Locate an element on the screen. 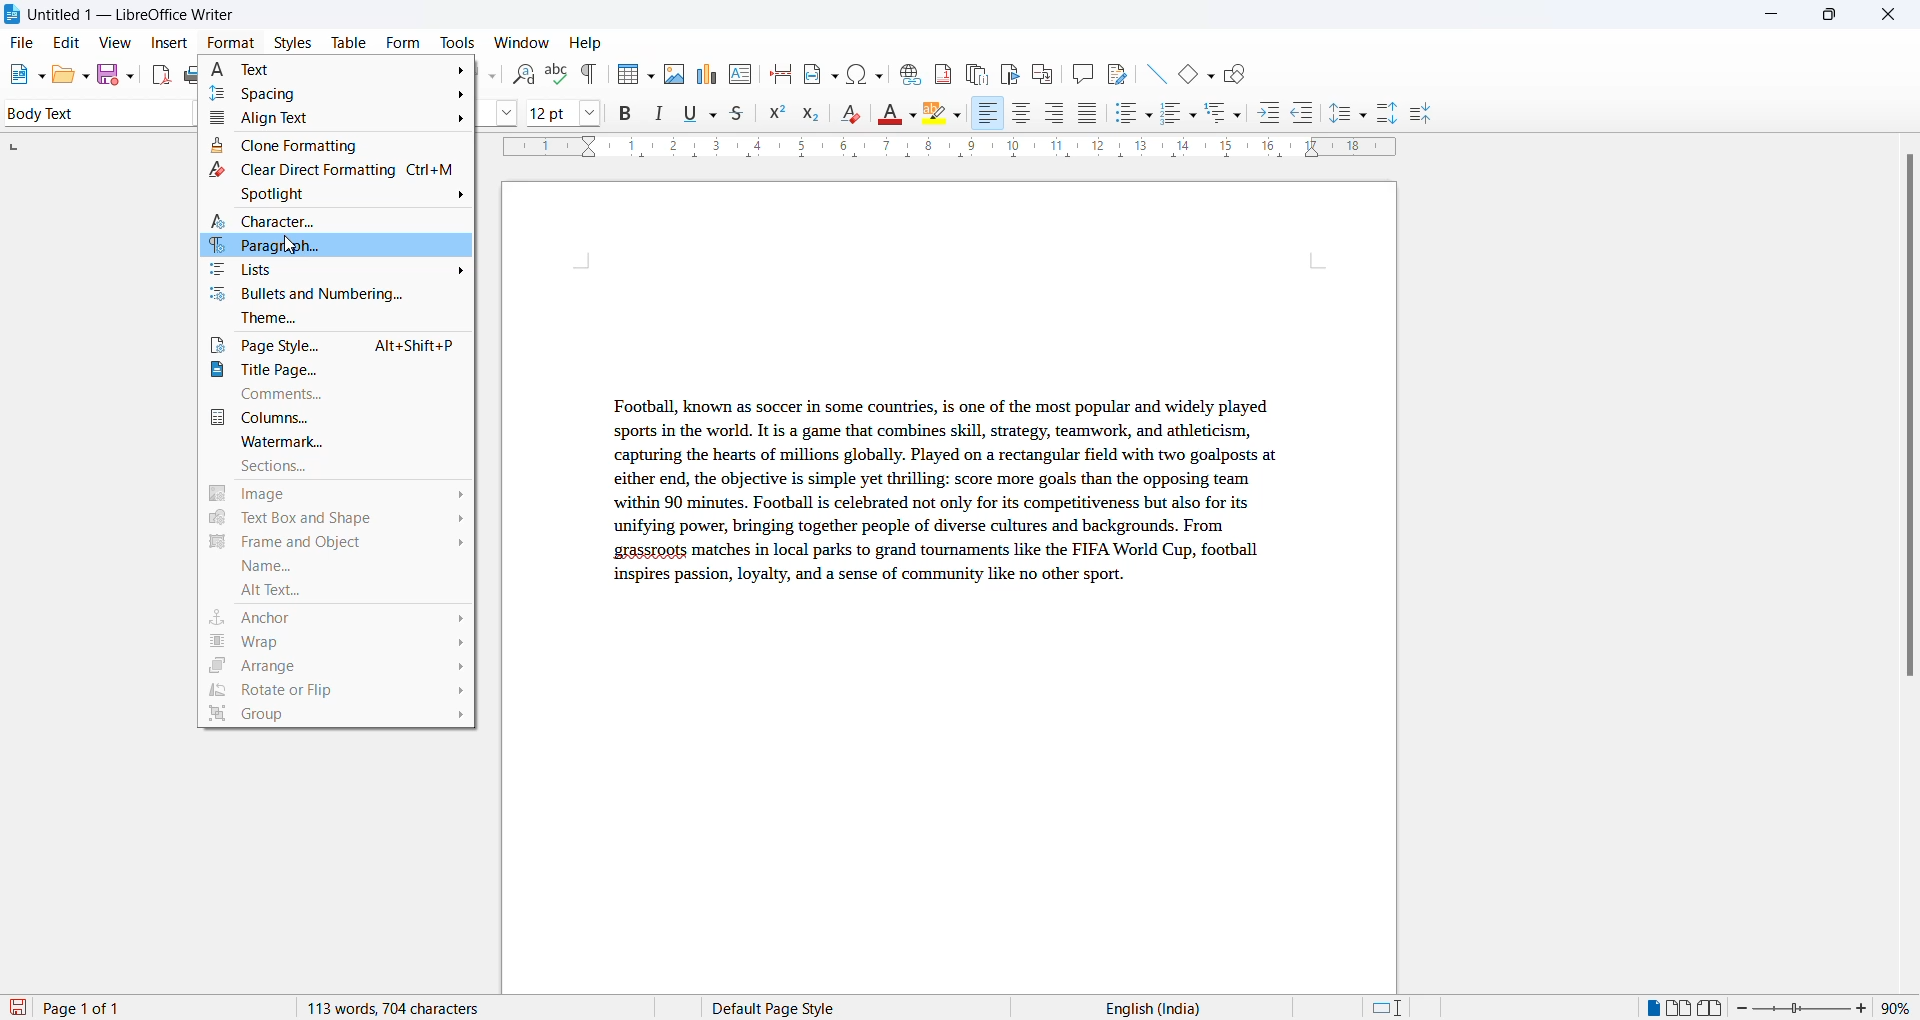  decrease indent is located at coordinates (1309, 114).